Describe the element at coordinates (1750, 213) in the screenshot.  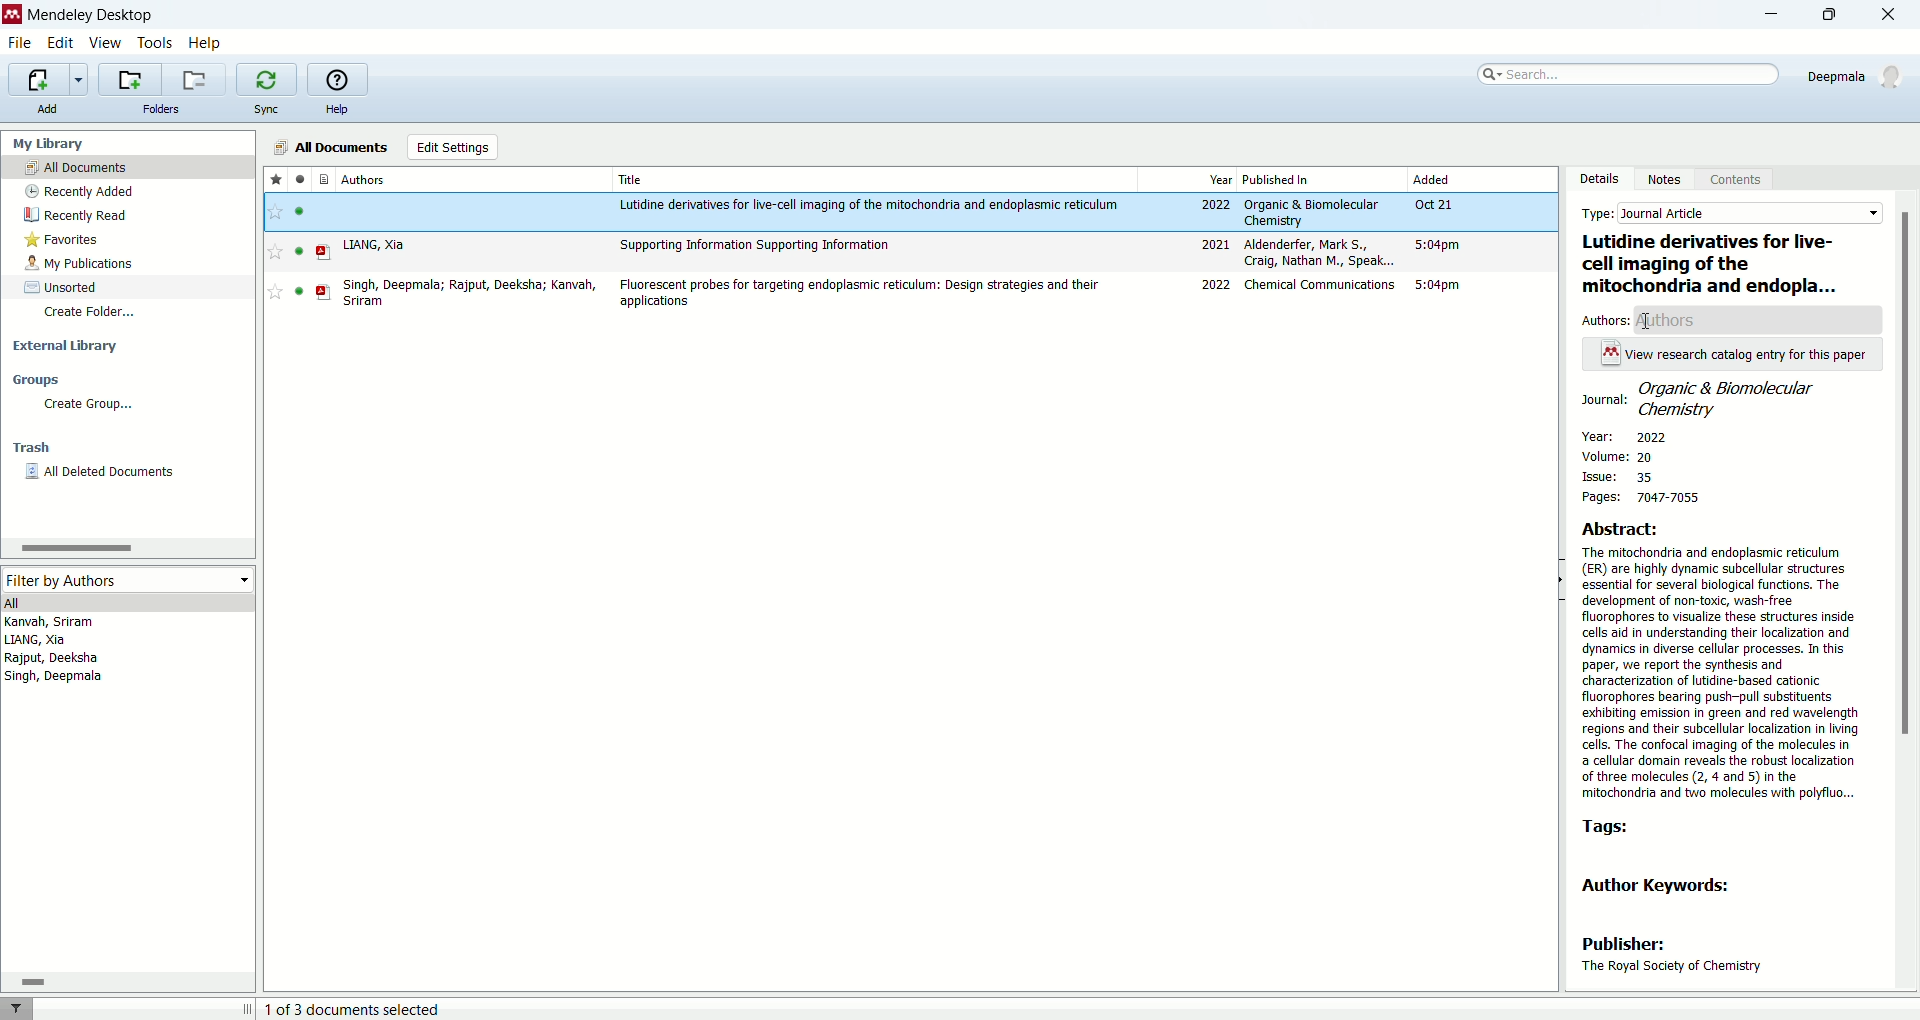
I see `Journal article` at that location.